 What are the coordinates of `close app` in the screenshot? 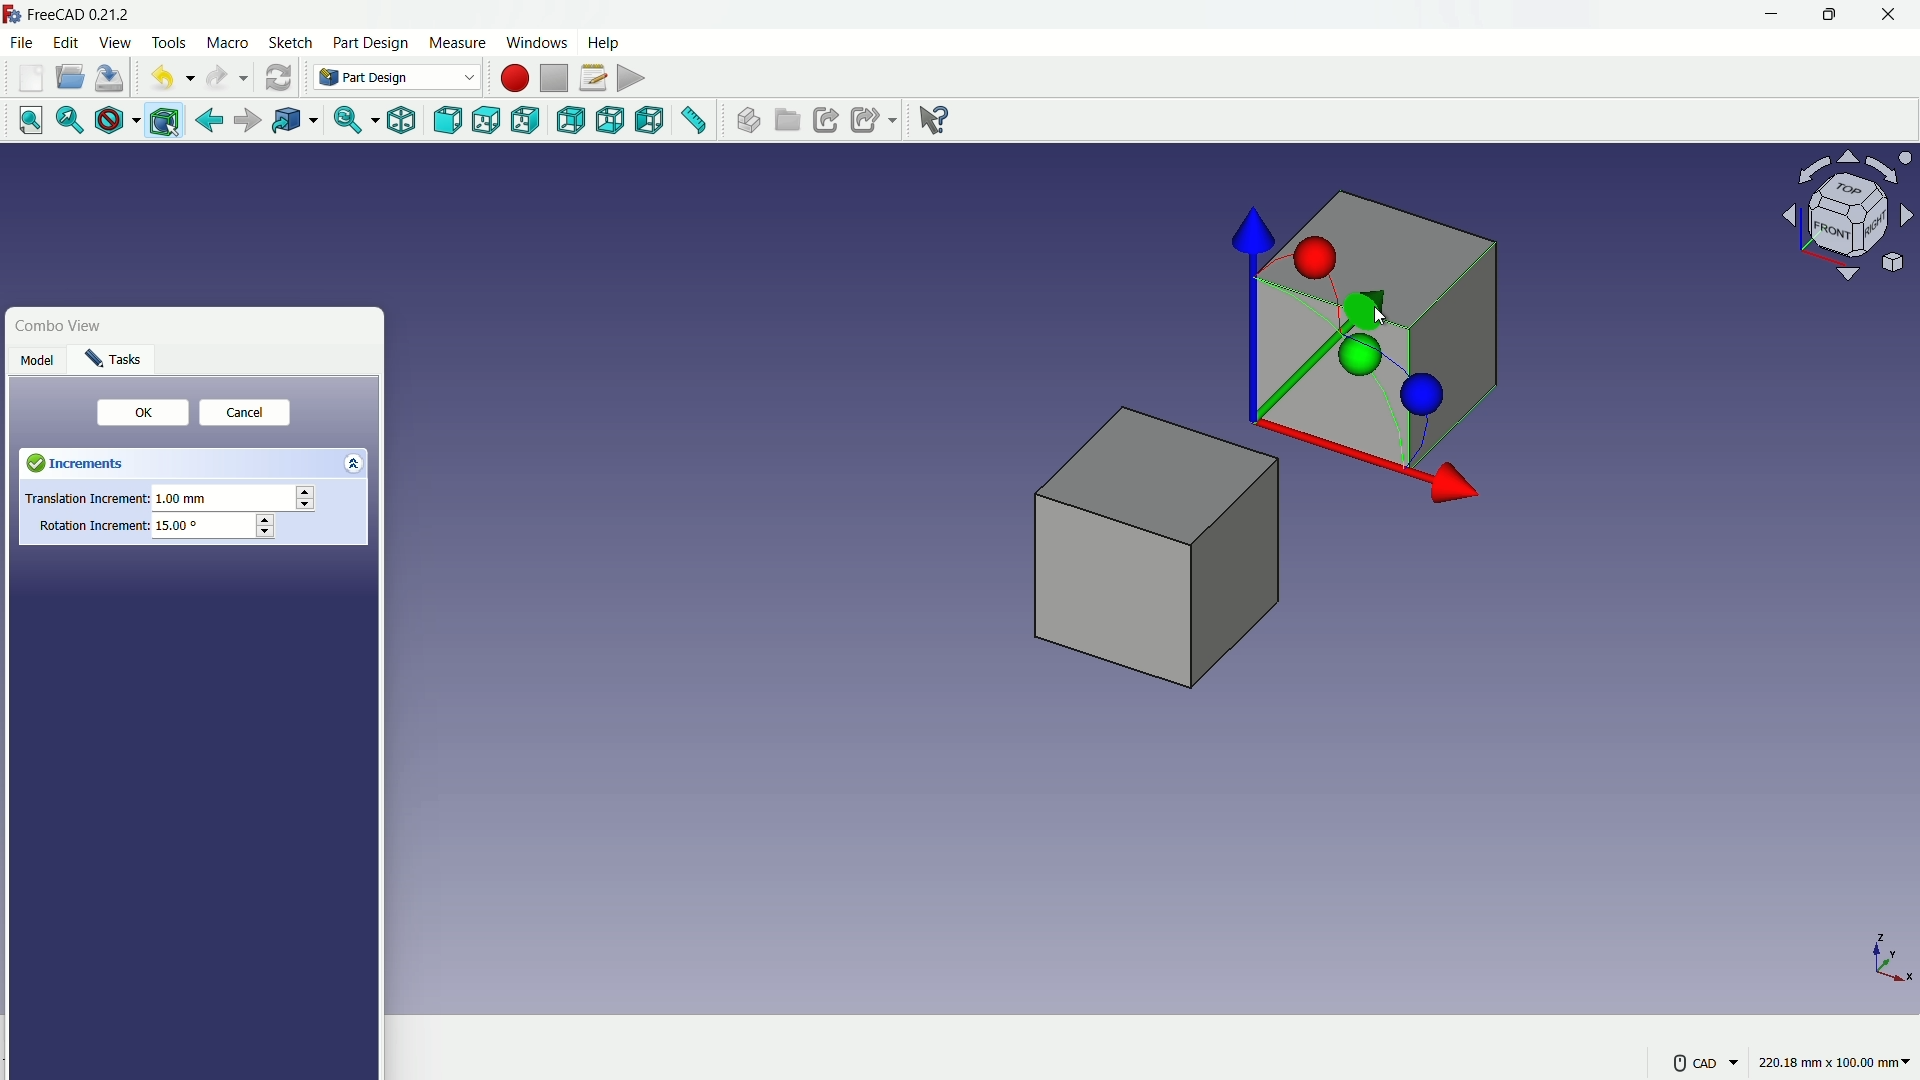 It's located at (1890, 15).